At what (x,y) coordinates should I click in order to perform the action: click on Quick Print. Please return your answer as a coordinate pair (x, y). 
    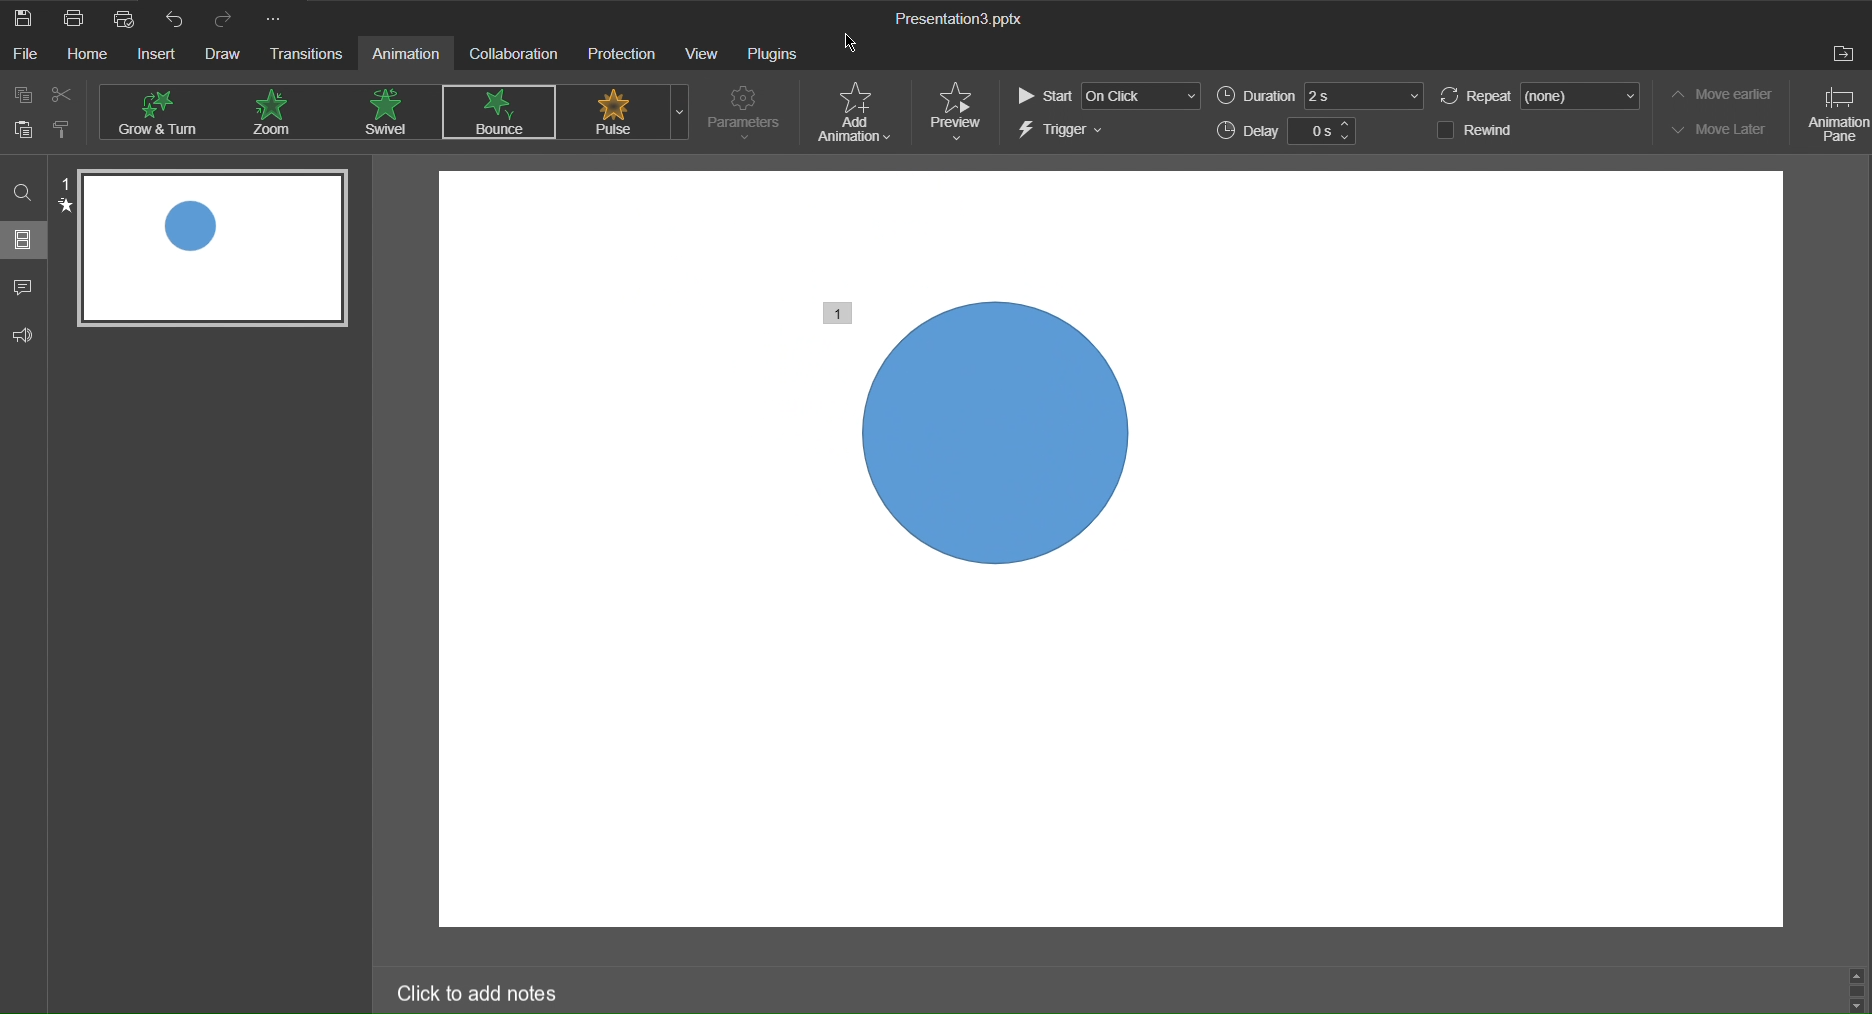
    Looking at the image, I should click on (122, 18).